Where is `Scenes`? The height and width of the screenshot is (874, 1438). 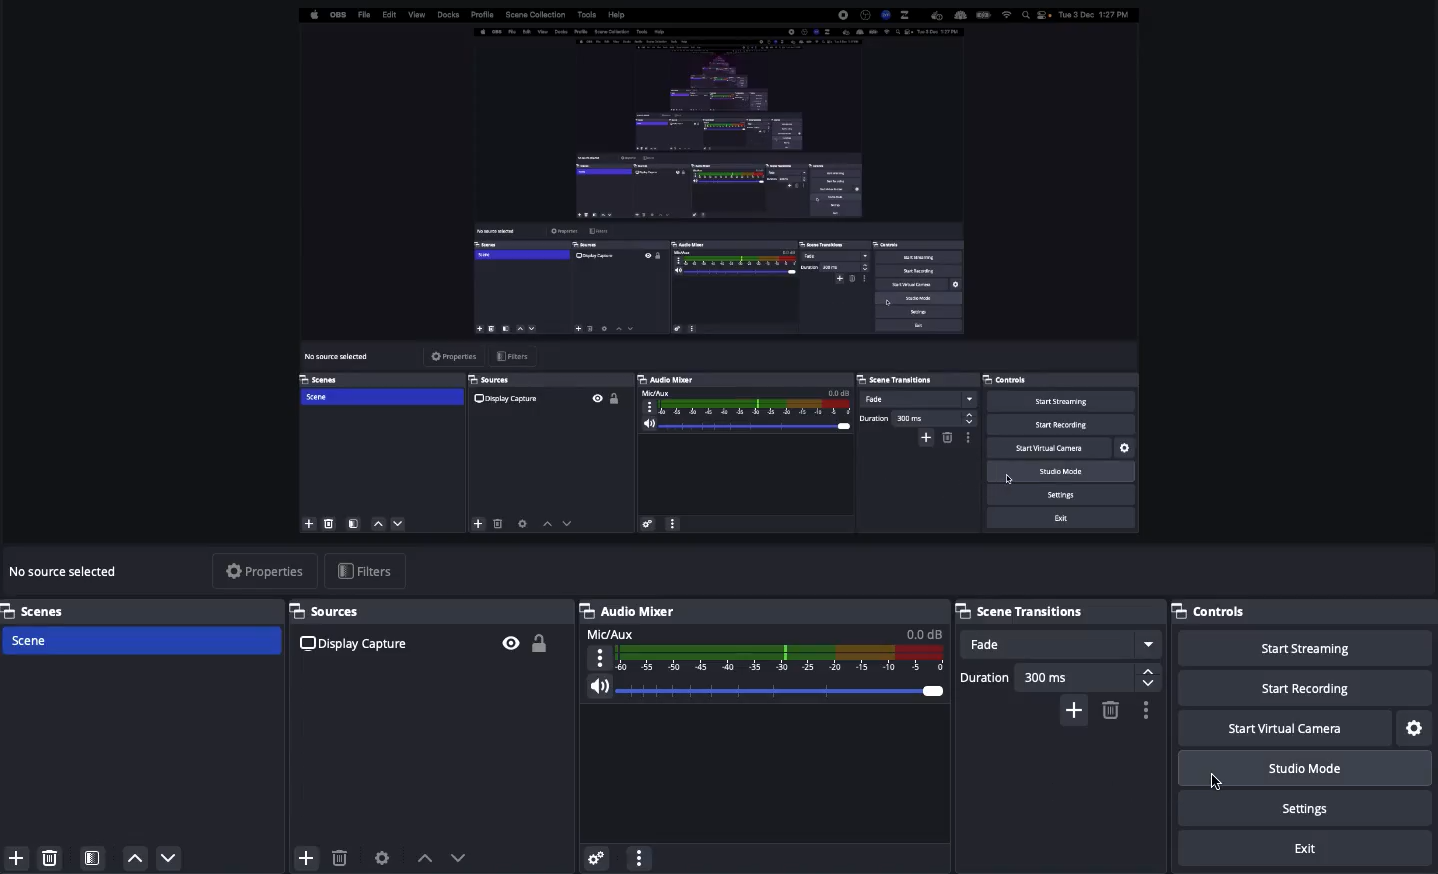 Scenes is located at coordinates (139, 639).